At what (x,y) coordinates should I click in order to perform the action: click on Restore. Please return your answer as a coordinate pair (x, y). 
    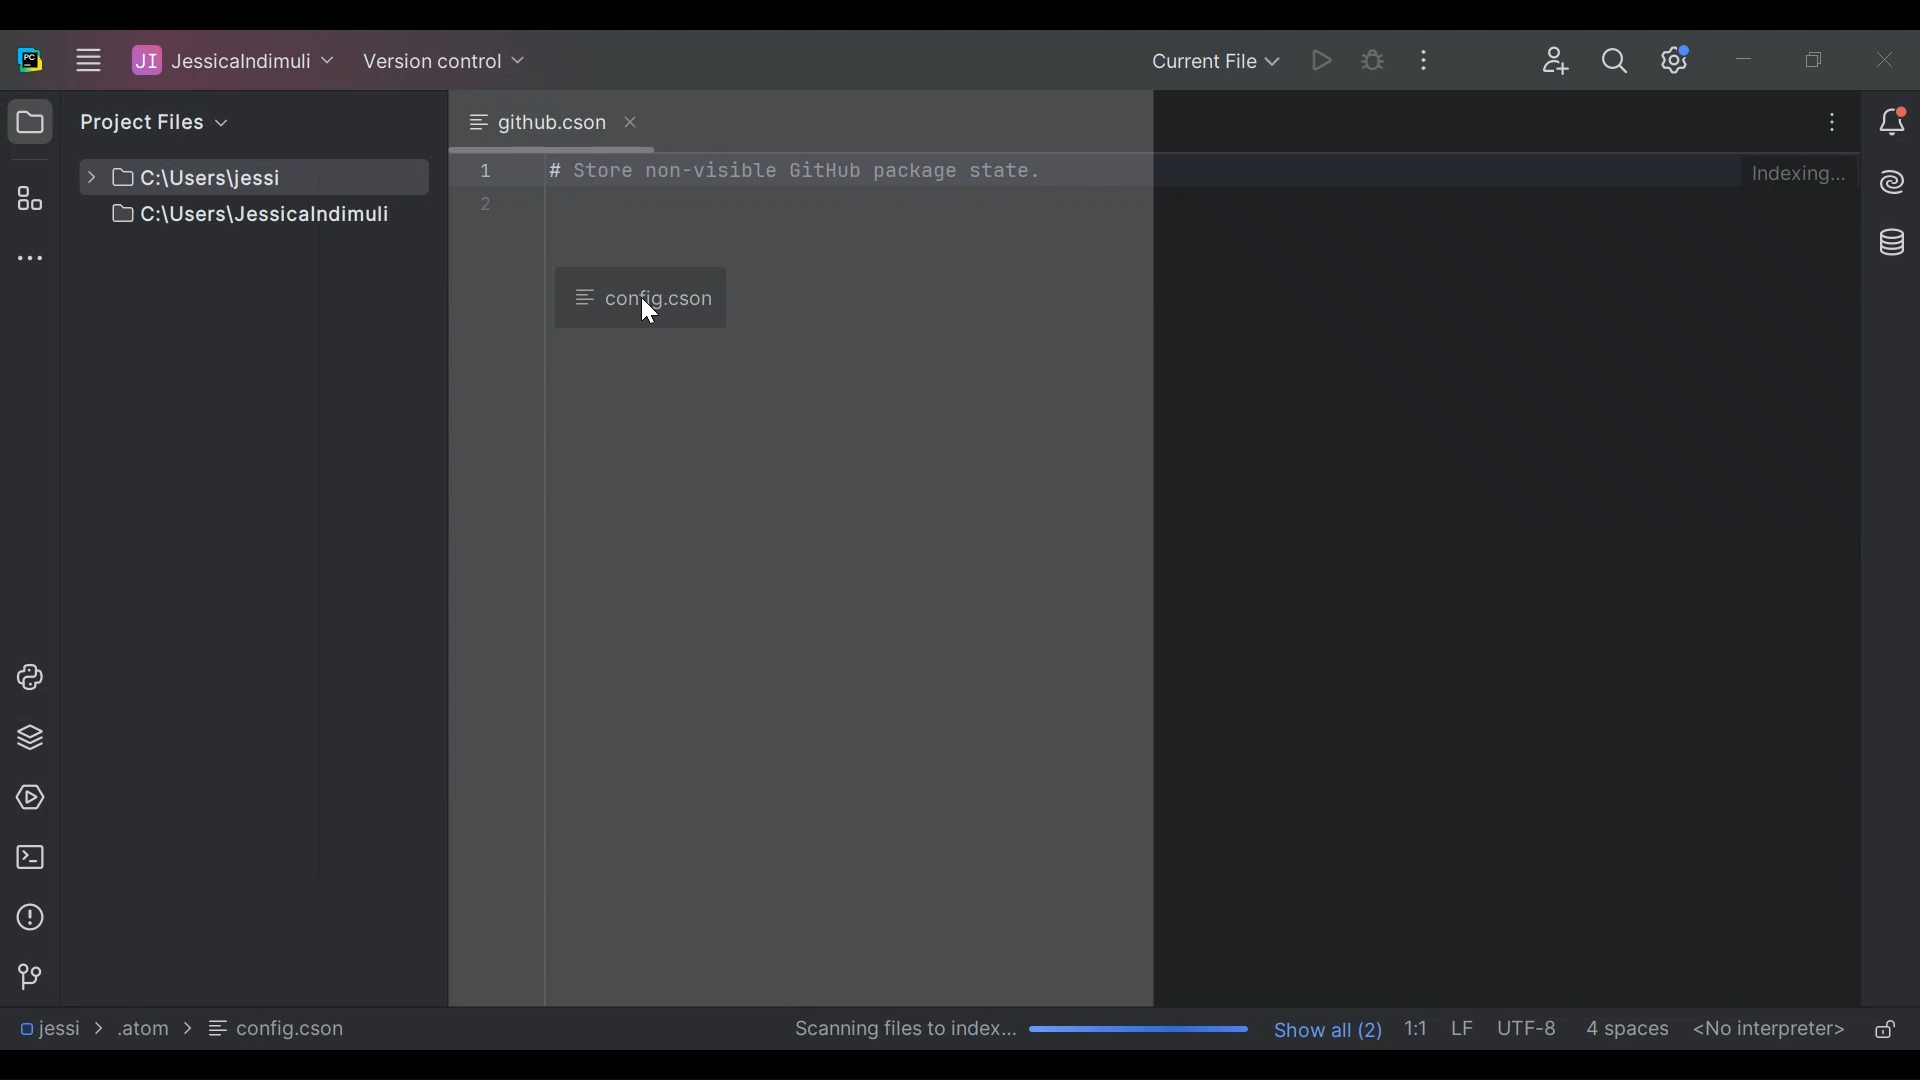
    Looking at the image, I should click on (1818, 59).